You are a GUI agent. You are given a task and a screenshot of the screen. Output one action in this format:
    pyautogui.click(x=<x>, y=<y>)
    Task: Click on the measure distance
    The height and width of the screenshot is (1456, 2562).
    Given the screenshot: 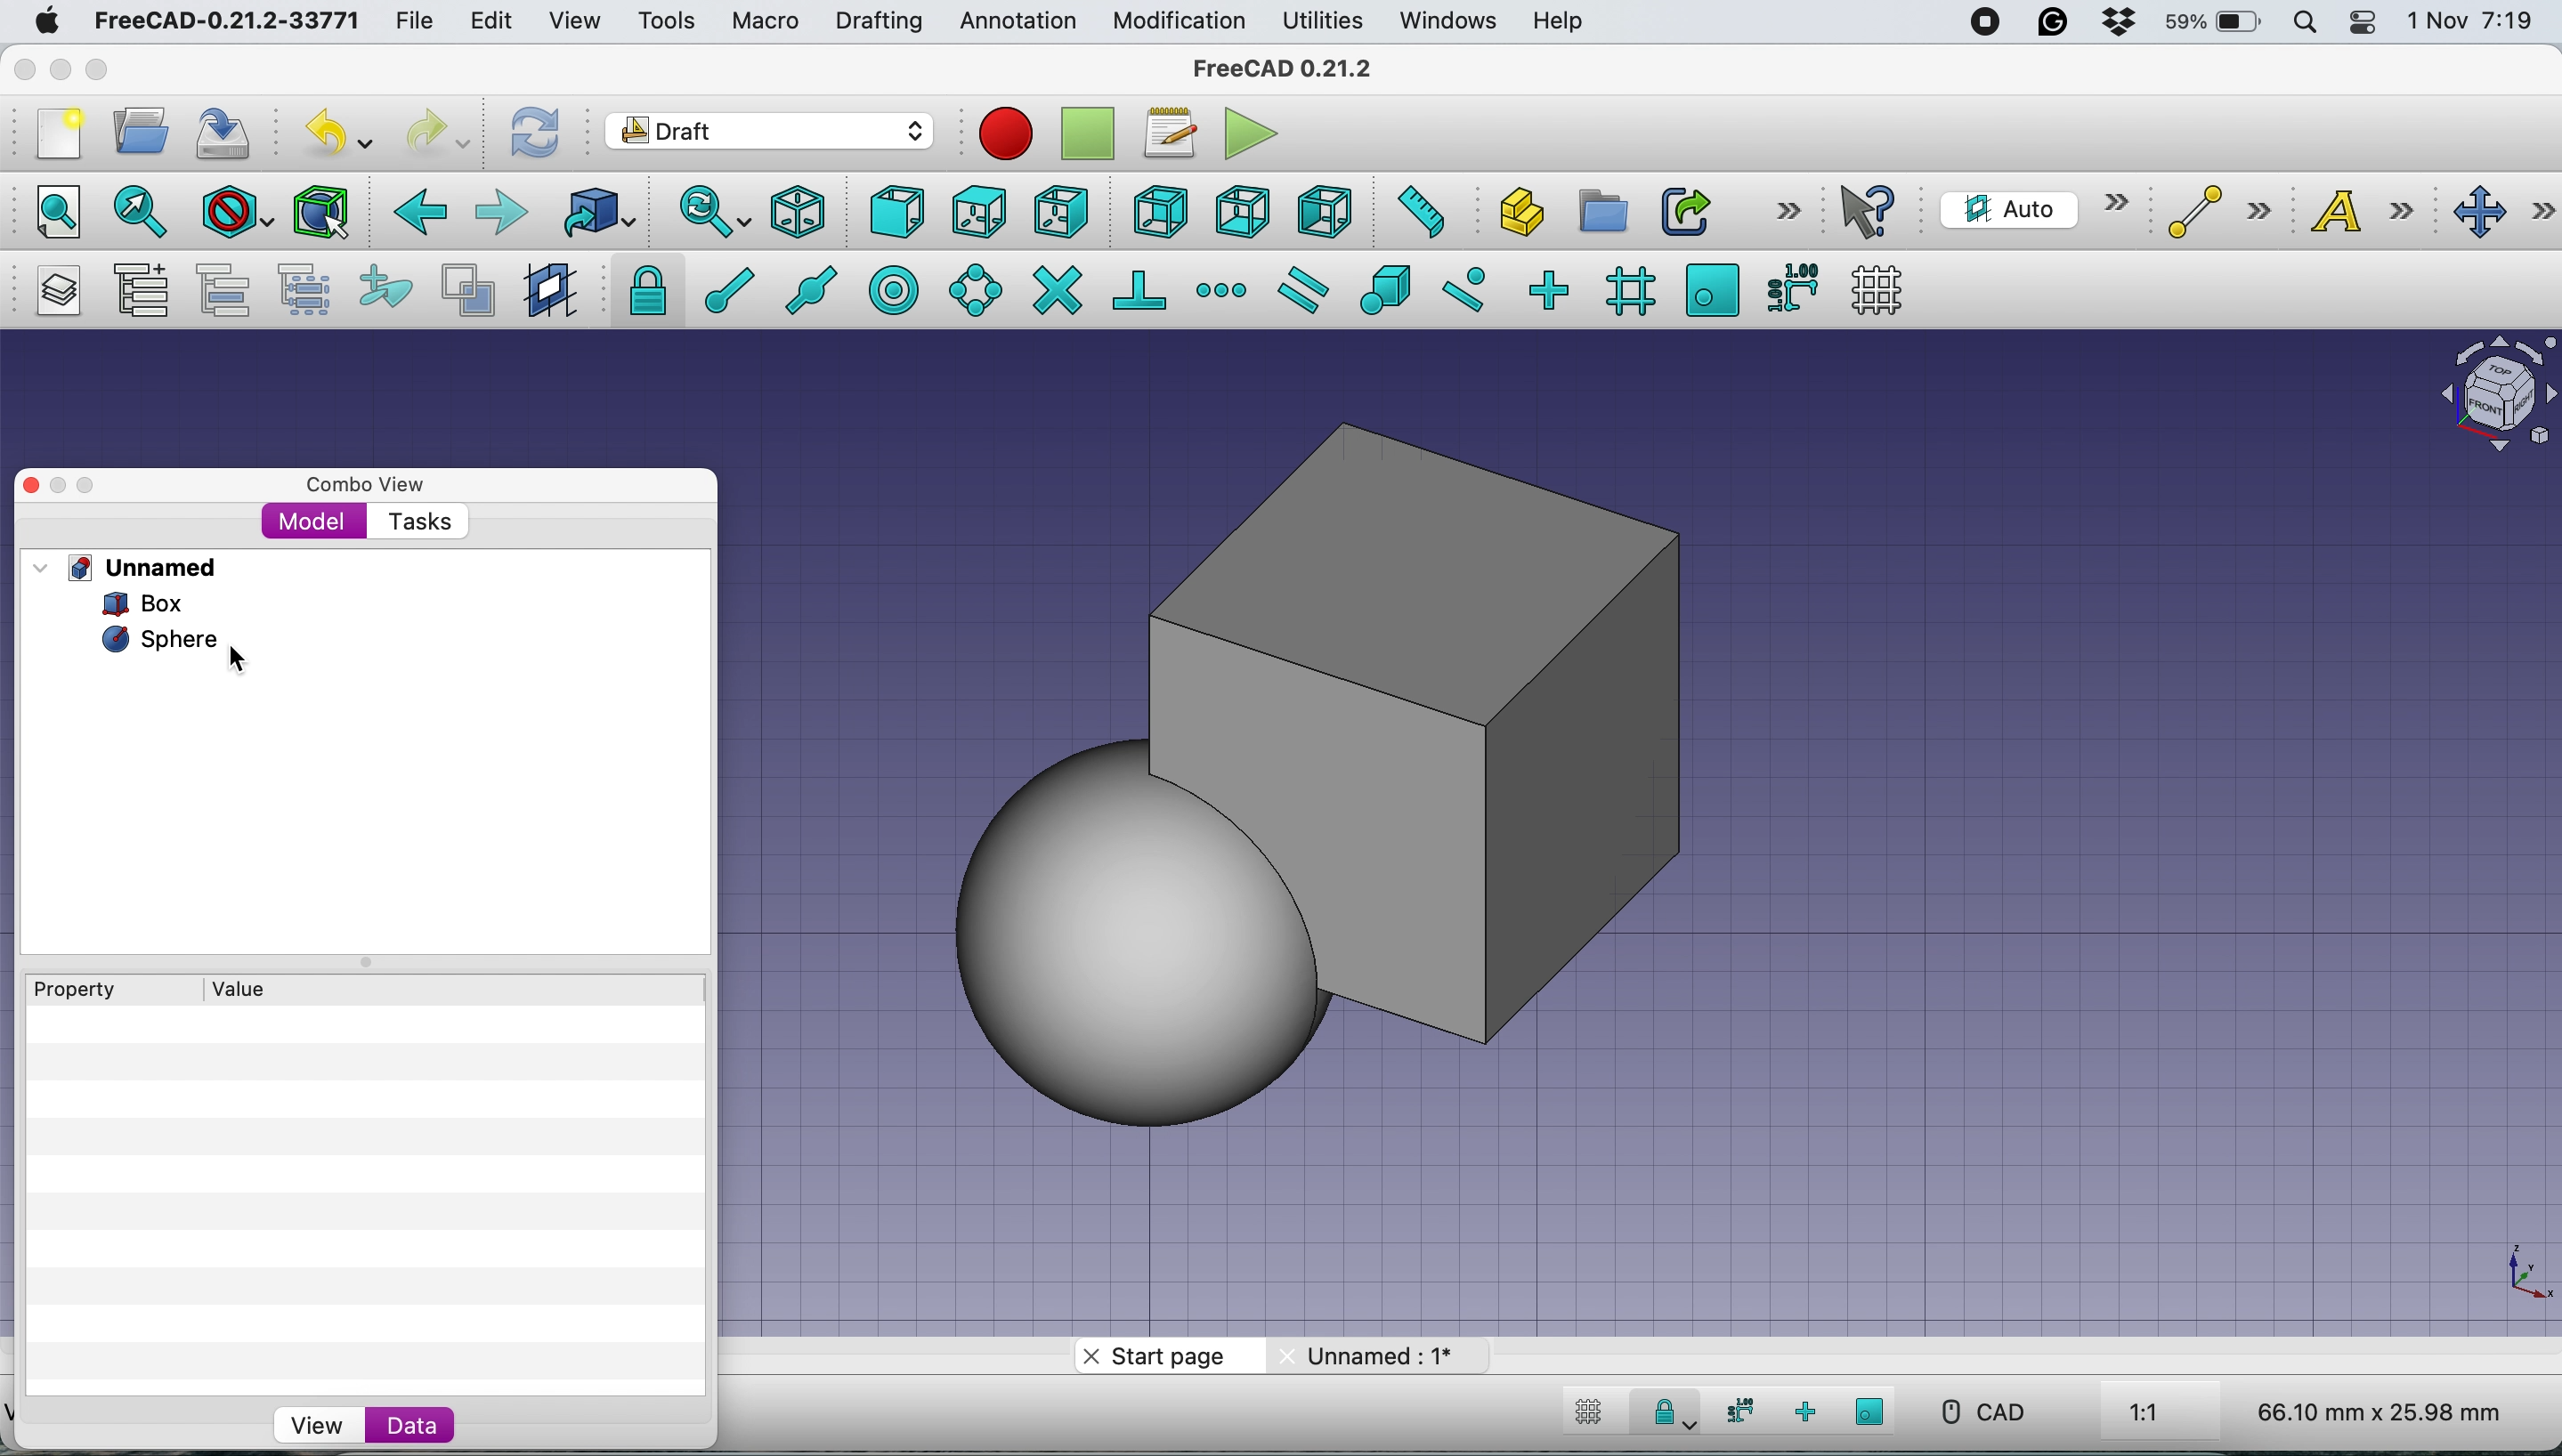 What is the action you would take?
    pyautogui.click(x=1414, y=209)
    